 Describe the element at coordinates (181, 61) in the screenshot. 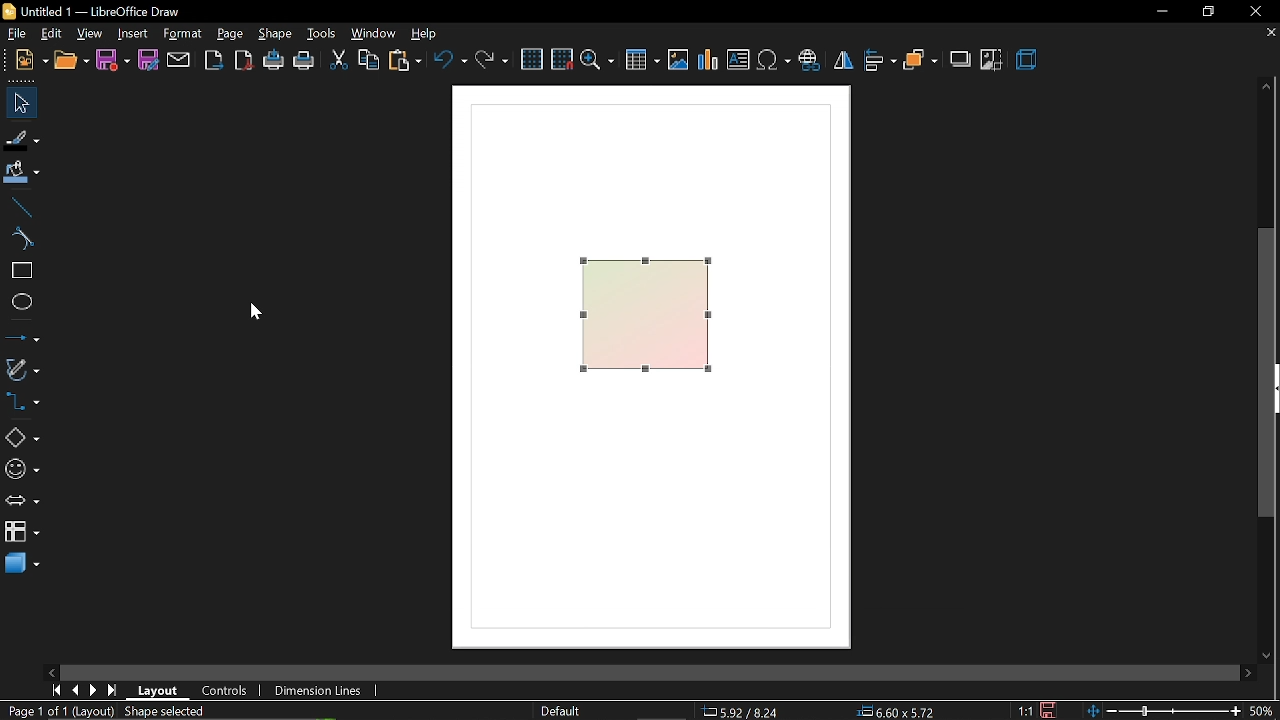

I see `attach` at that location.